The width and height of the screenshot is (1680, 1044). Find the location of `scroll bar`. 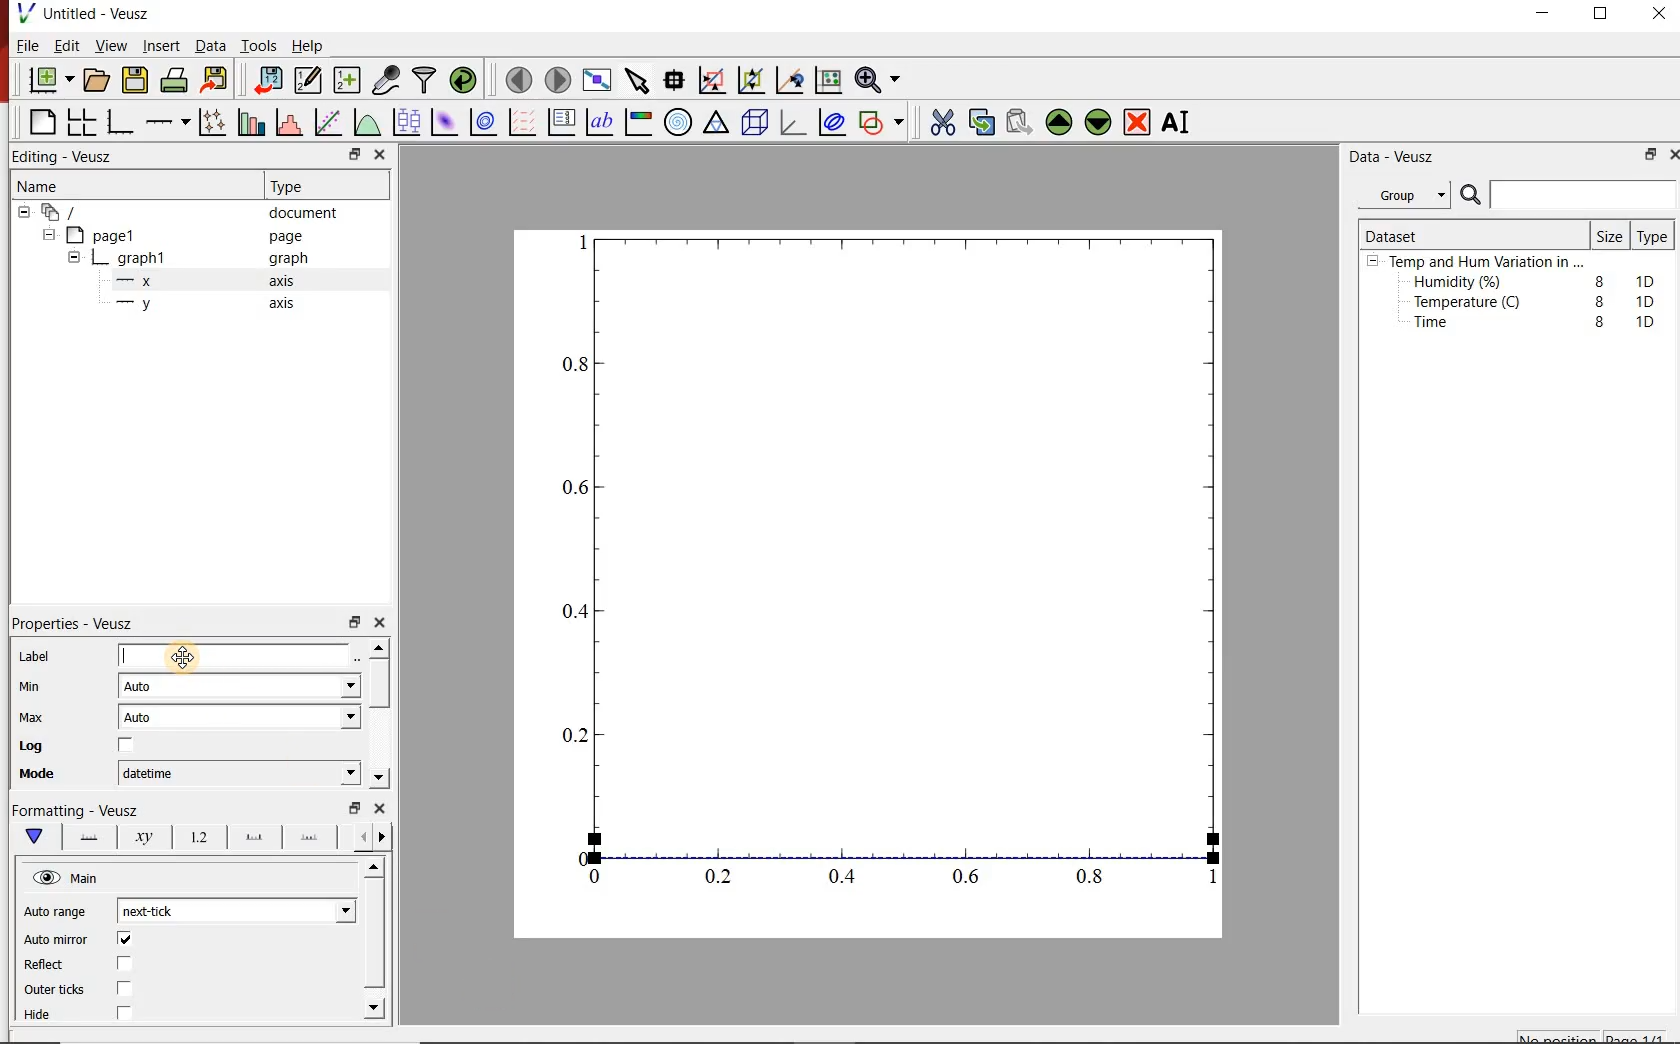

scroll bar is located at coordinates (382, 711).